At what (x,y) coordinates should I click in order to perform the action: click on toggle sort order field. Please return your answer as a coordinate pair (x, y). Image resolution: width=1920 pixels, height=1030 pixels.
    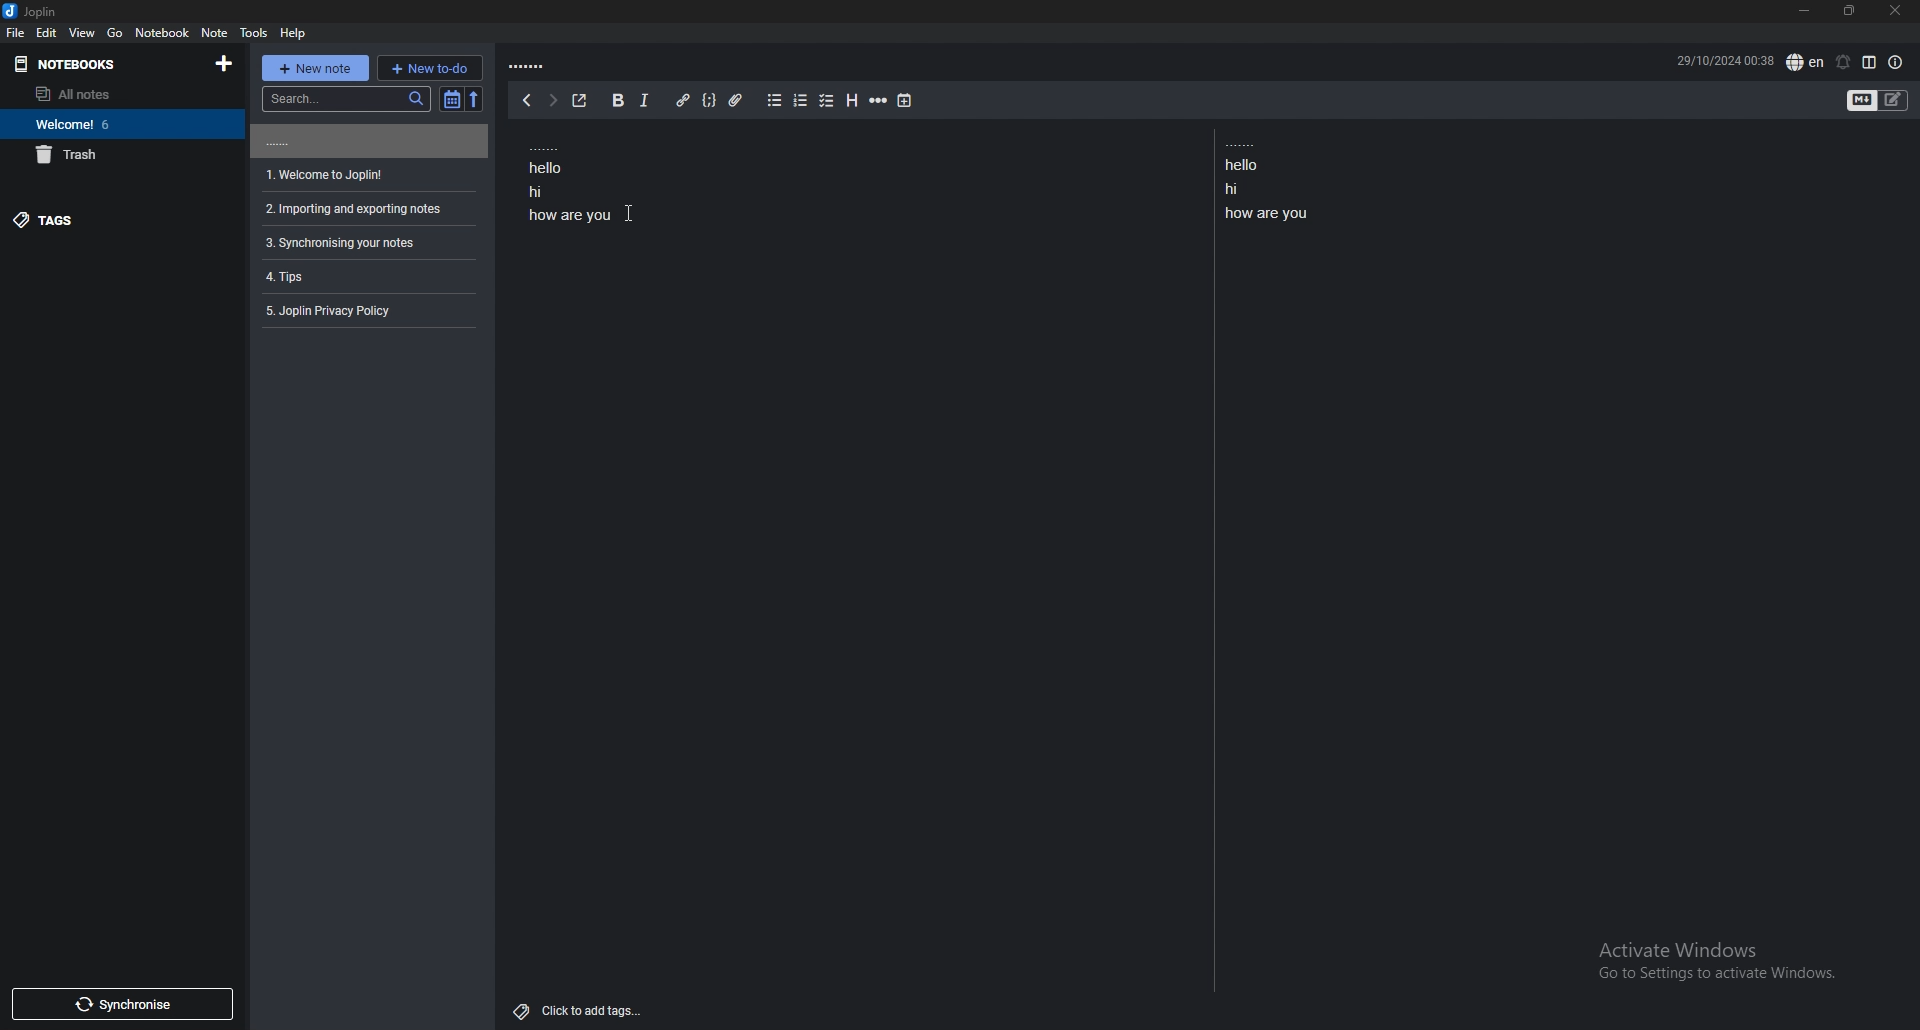
    Looking at the image, I should click on (451, 100).